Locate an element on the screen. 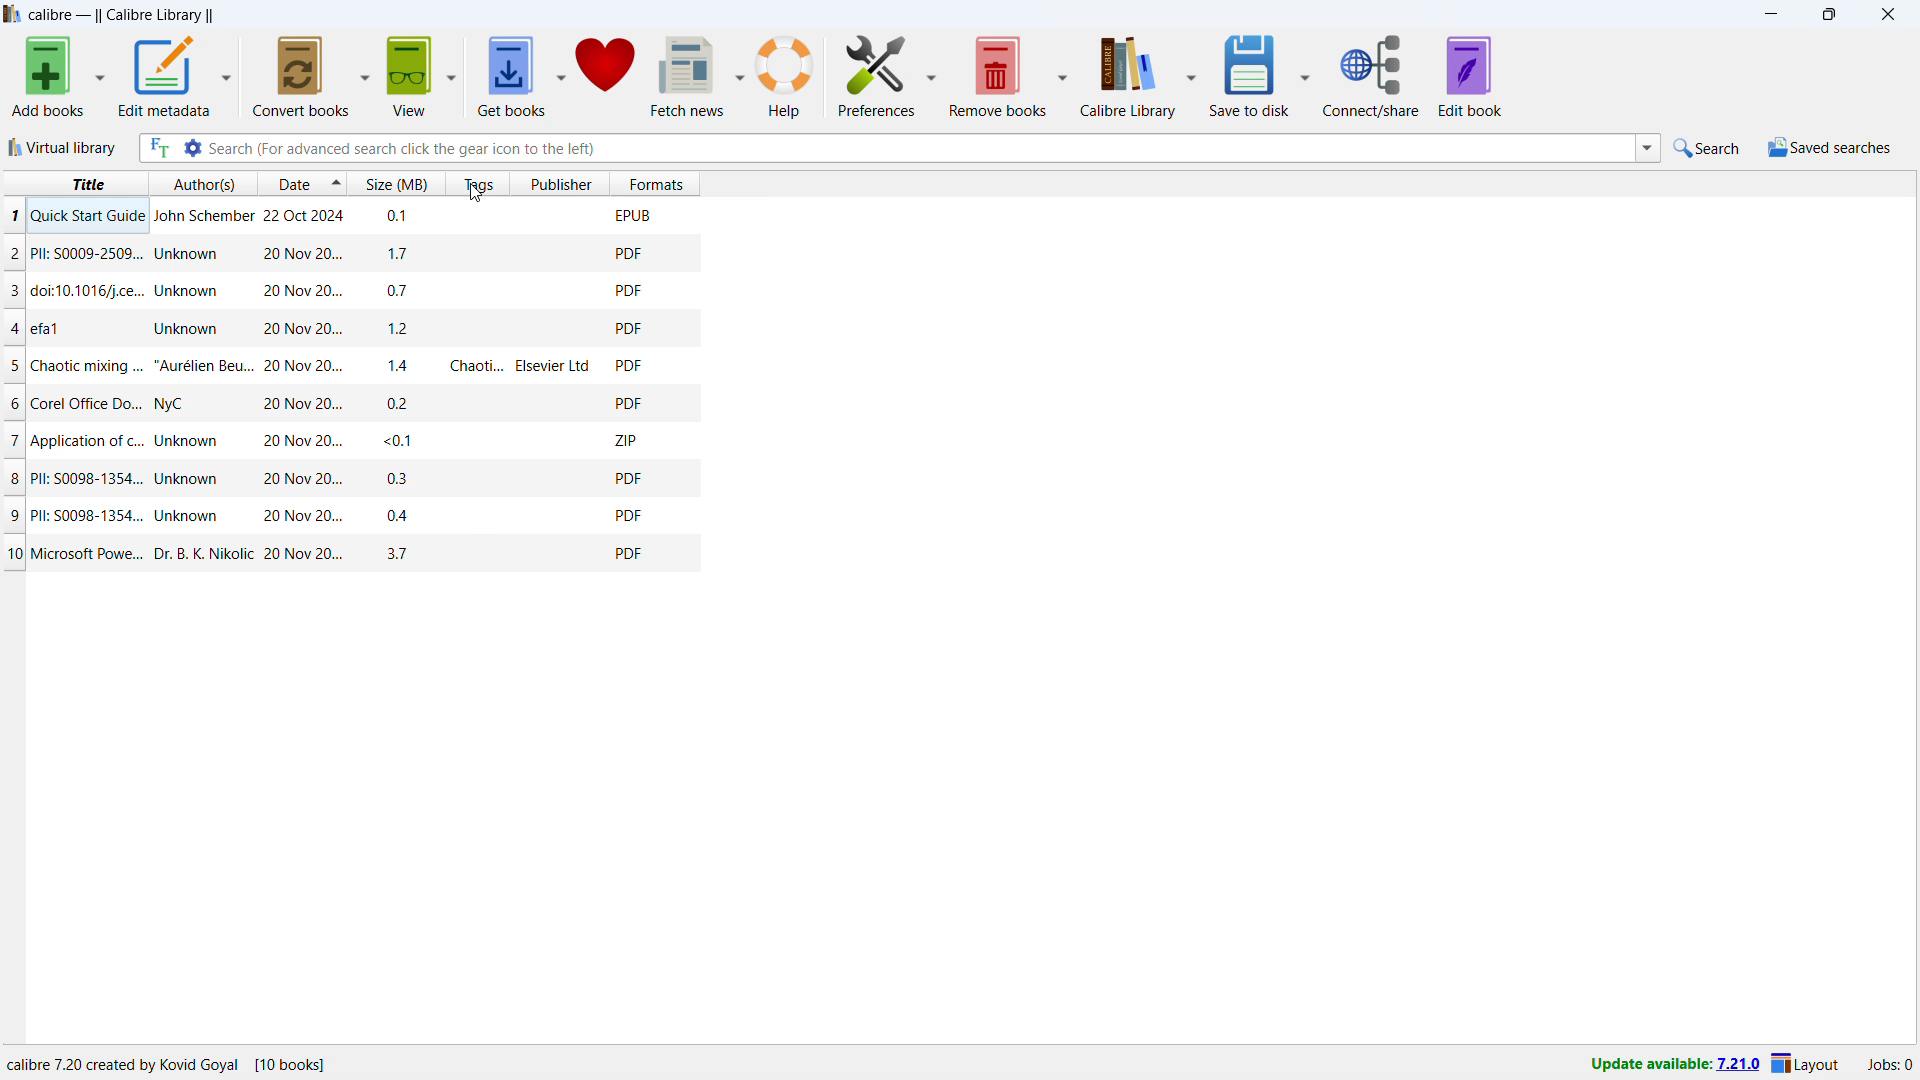  view is located at coordinates (409, 75).